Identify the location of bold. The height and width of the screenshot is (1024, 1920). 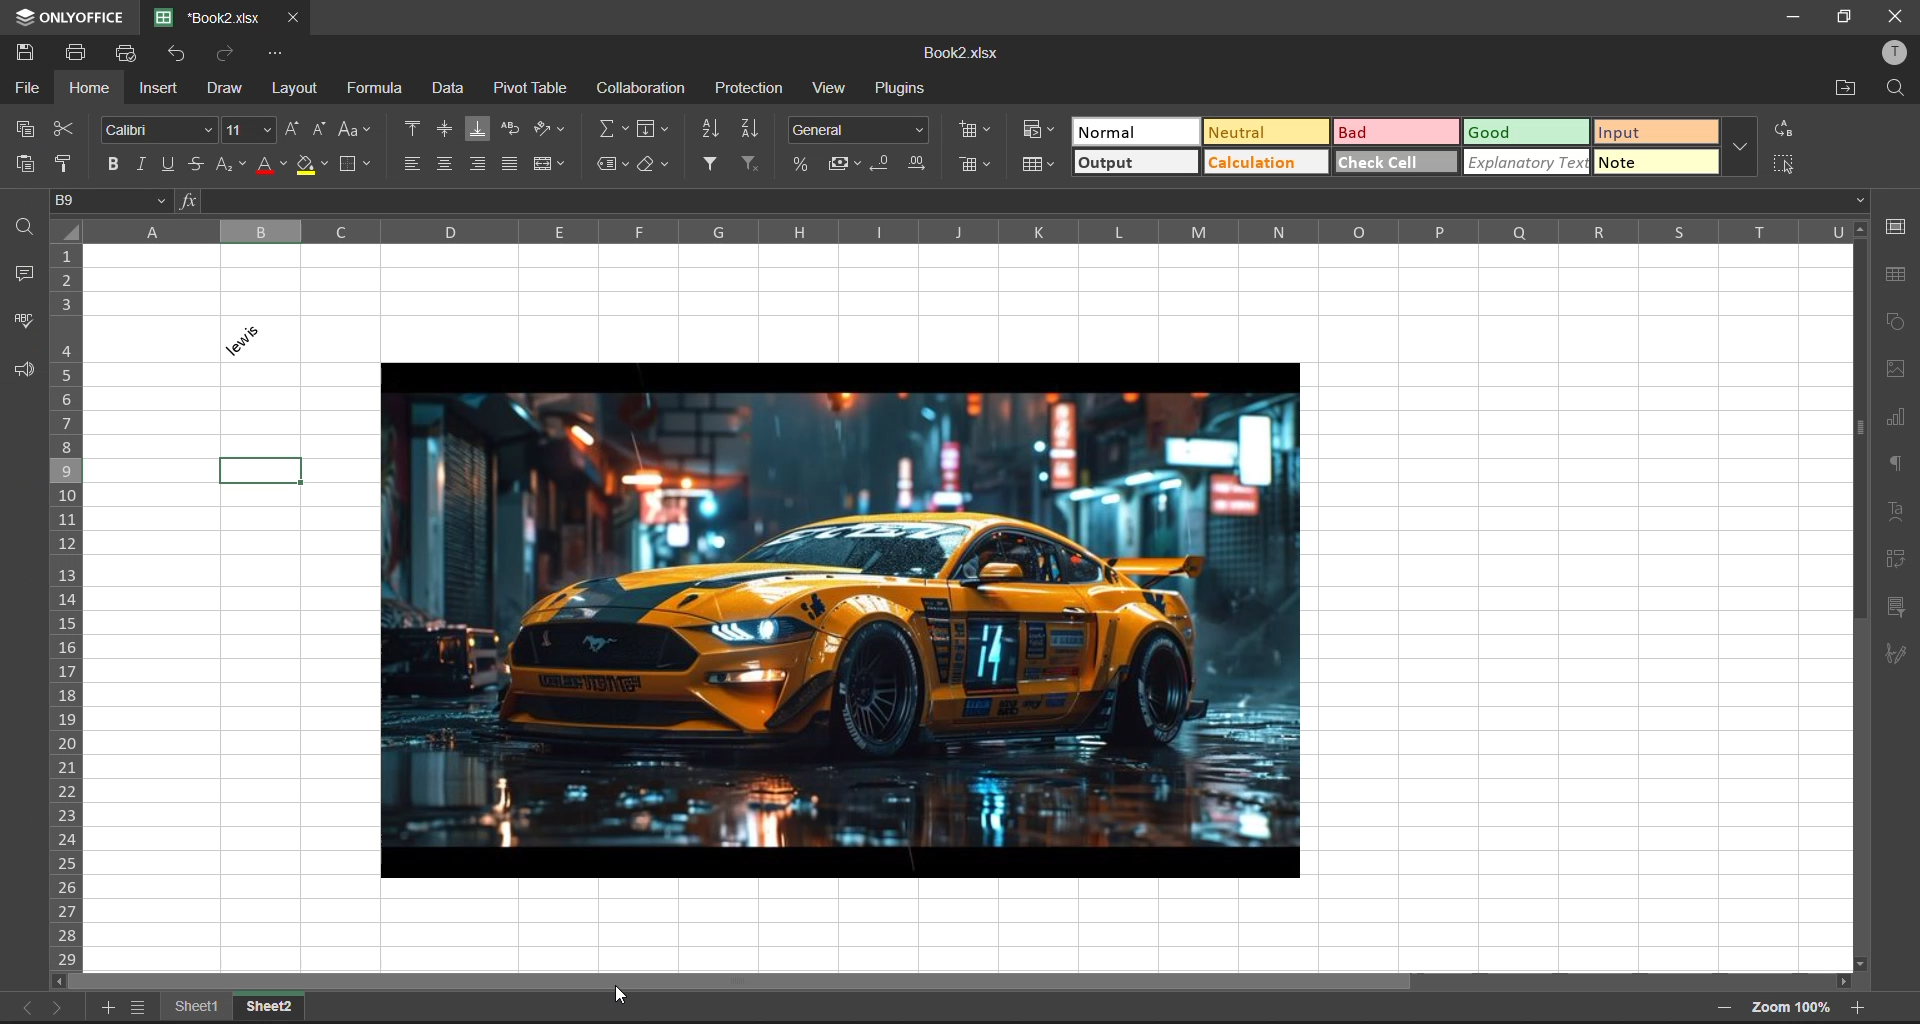
(117, 162).